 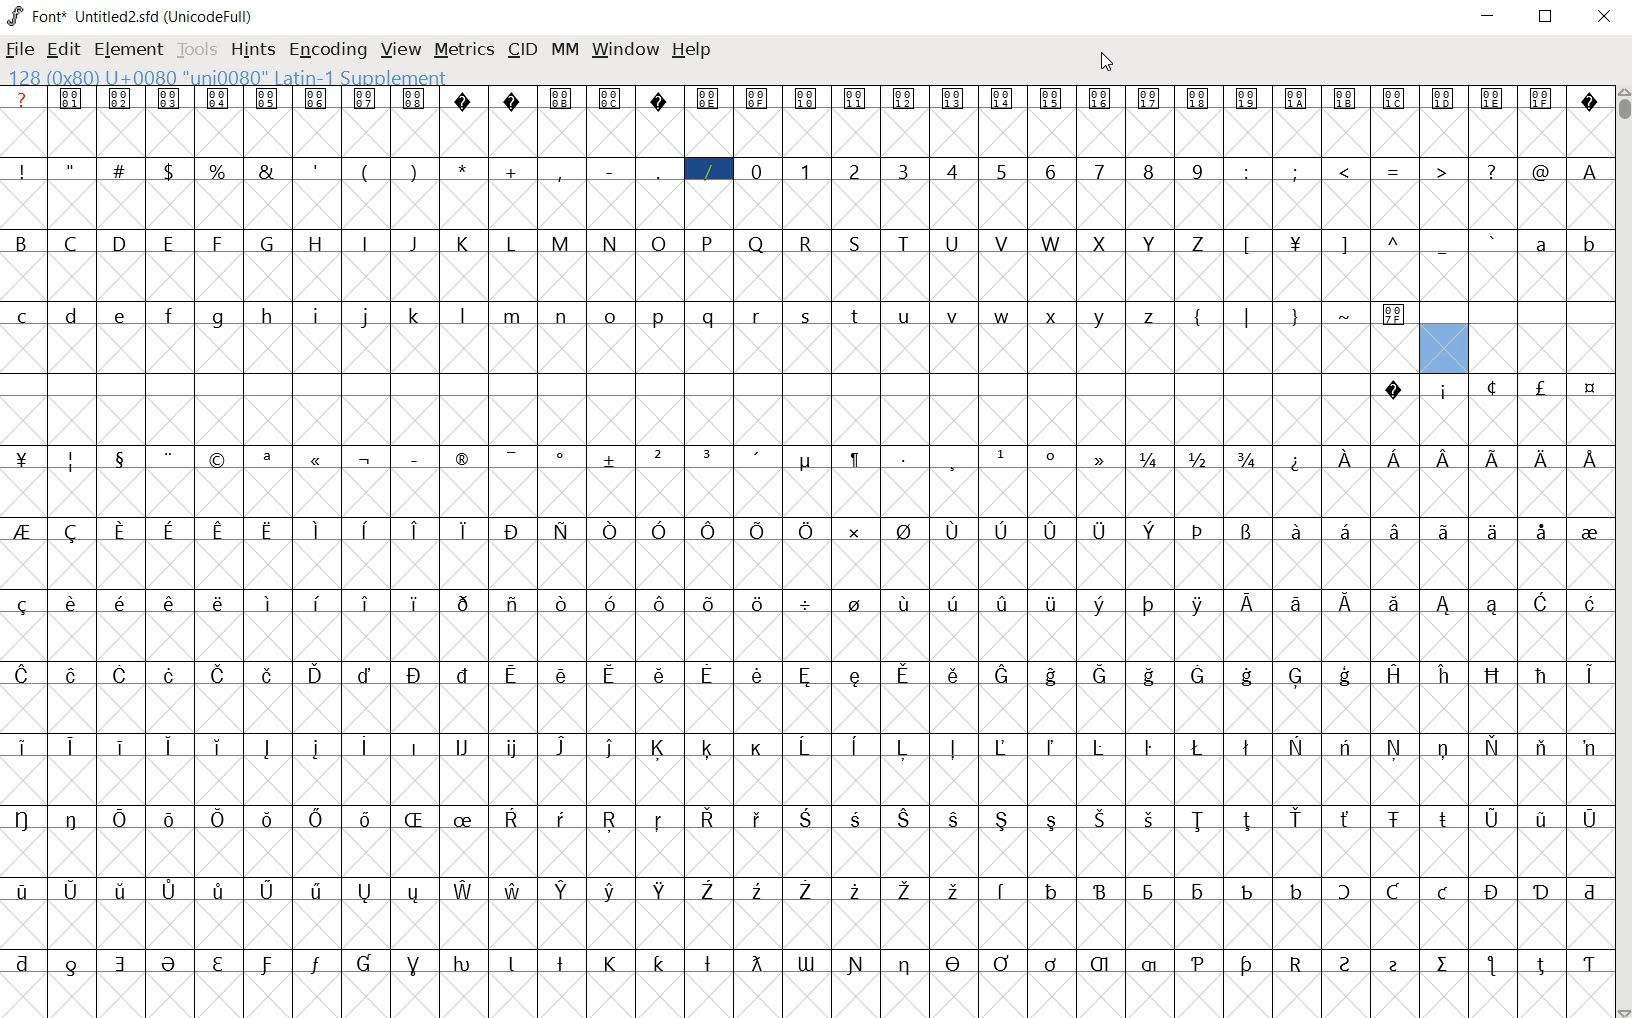 I want to click on glyph, so click(x=20, y=242).